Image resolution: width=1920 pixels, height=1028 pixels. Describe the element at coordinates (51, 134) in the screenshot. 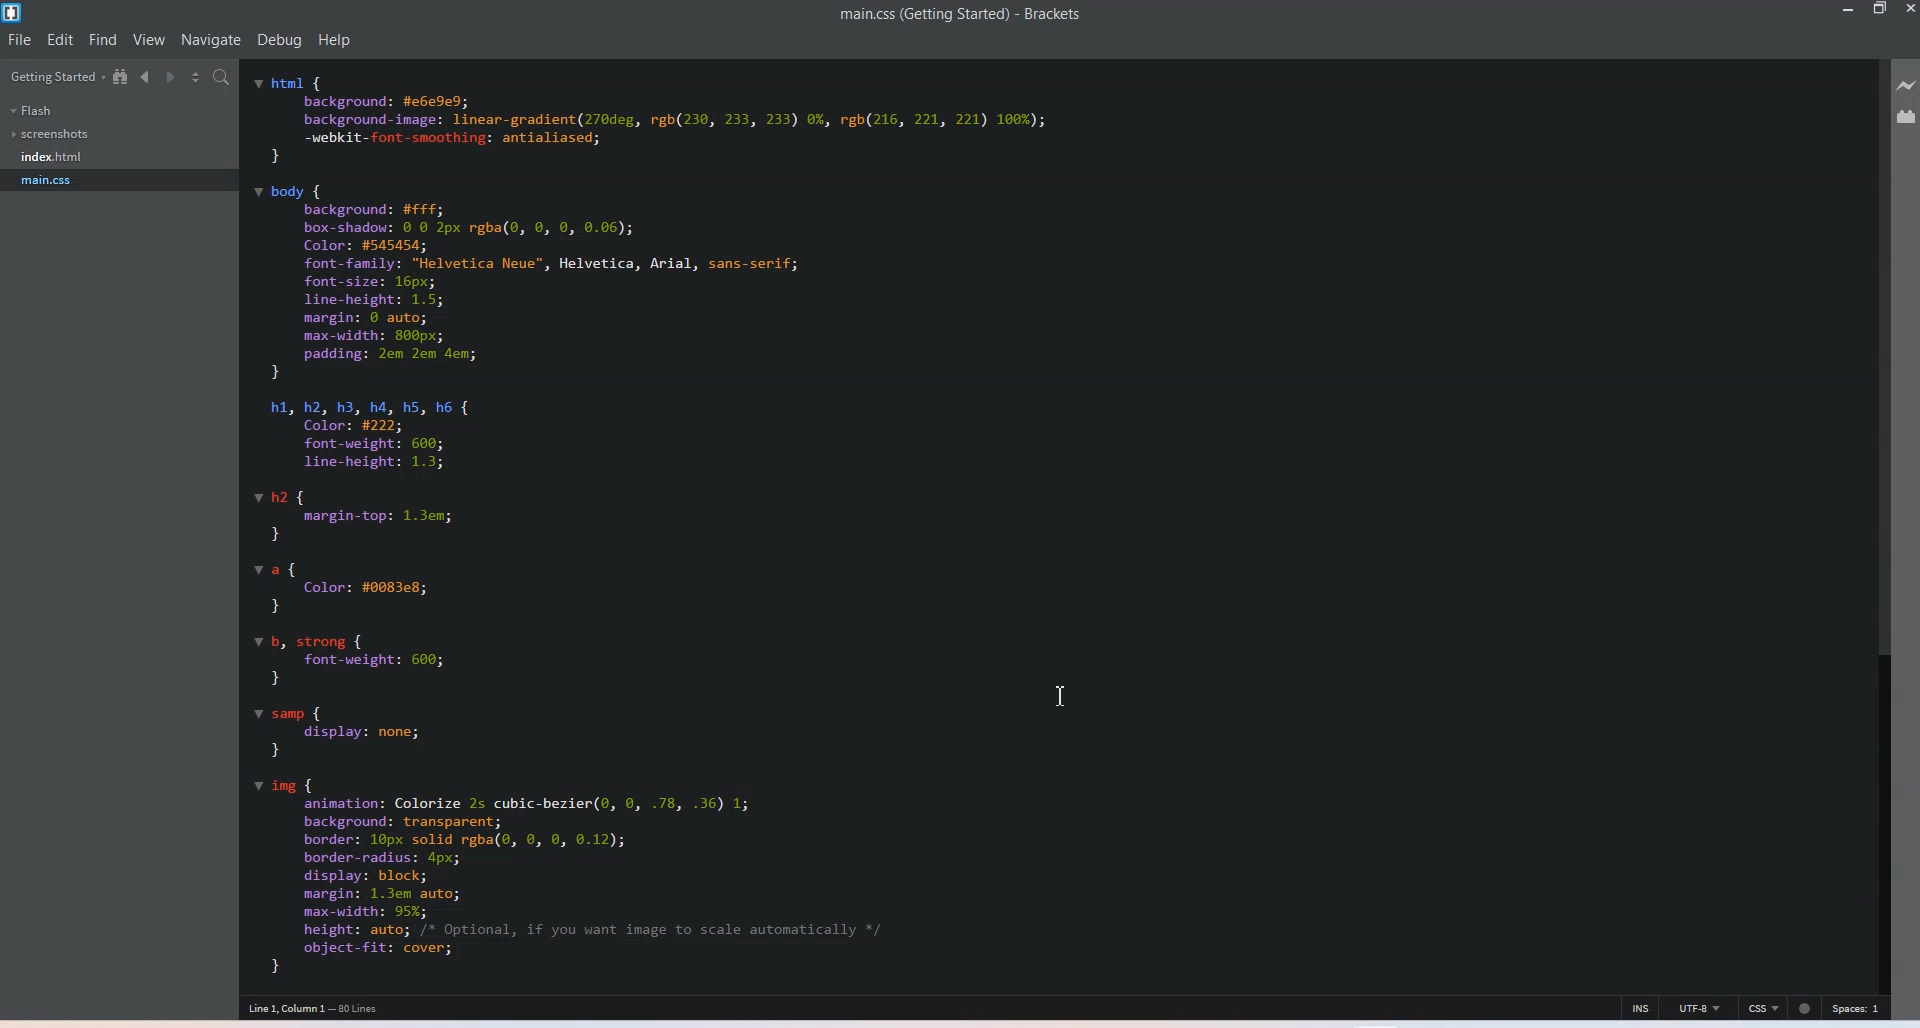

I see `Screenshots` at that location.